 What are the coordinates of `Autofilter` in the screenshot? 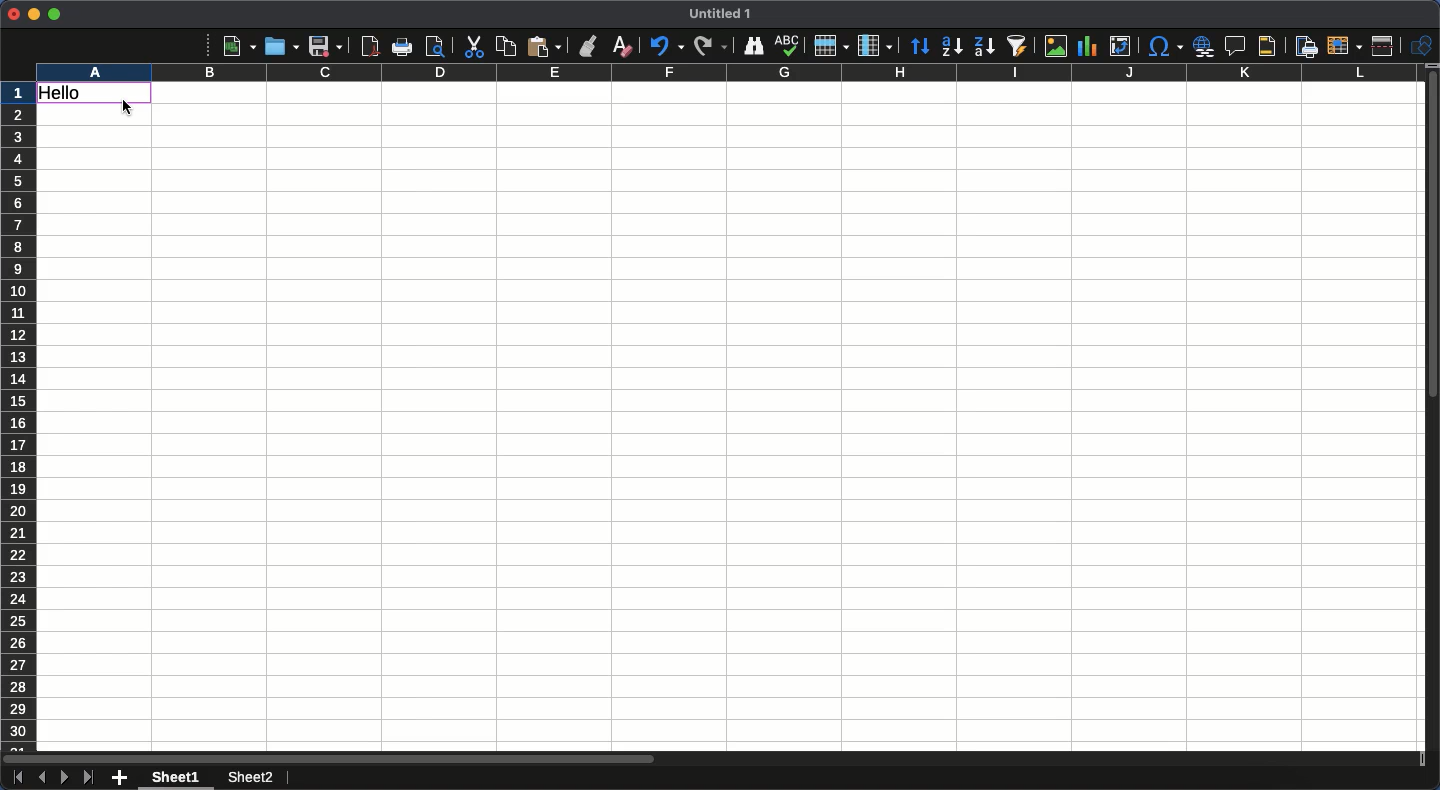 It's located at (1016, 46).